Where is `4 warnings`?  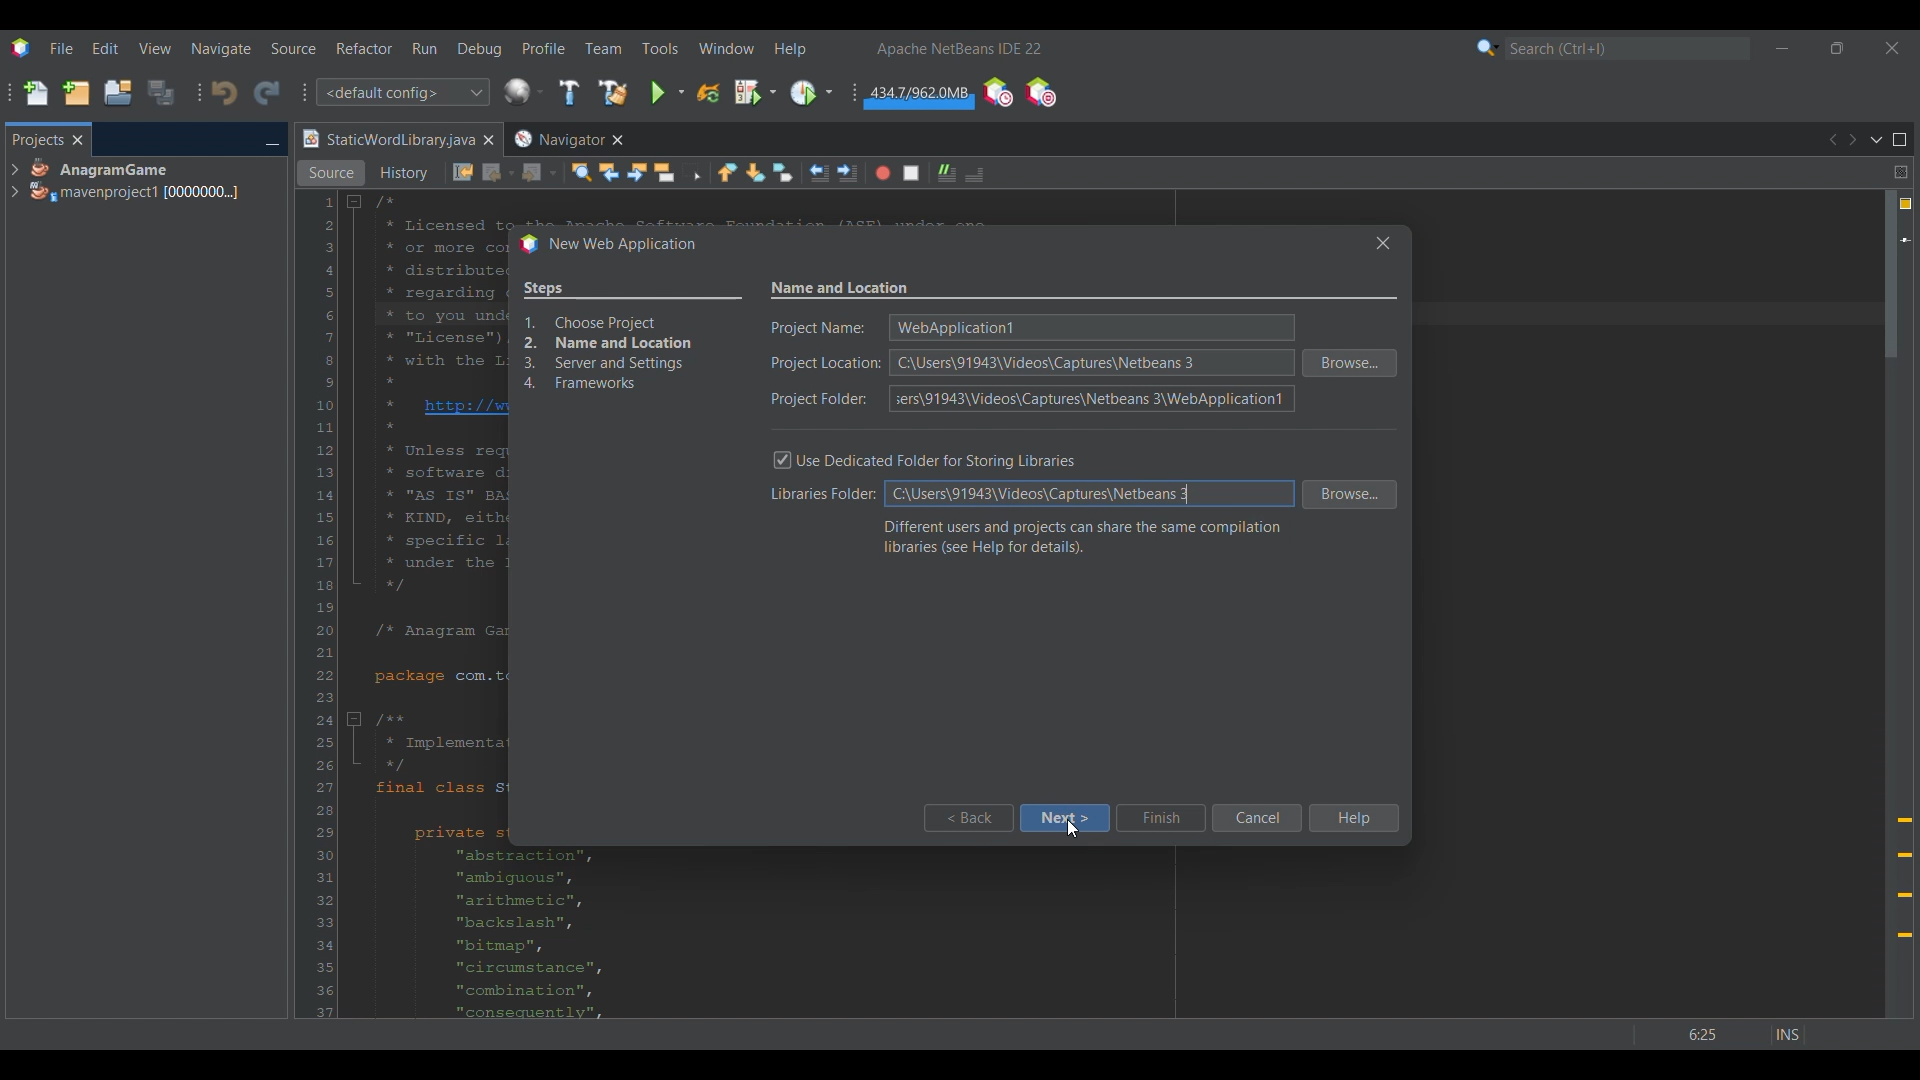 4 warnings is located at coordinates (1906, 204).